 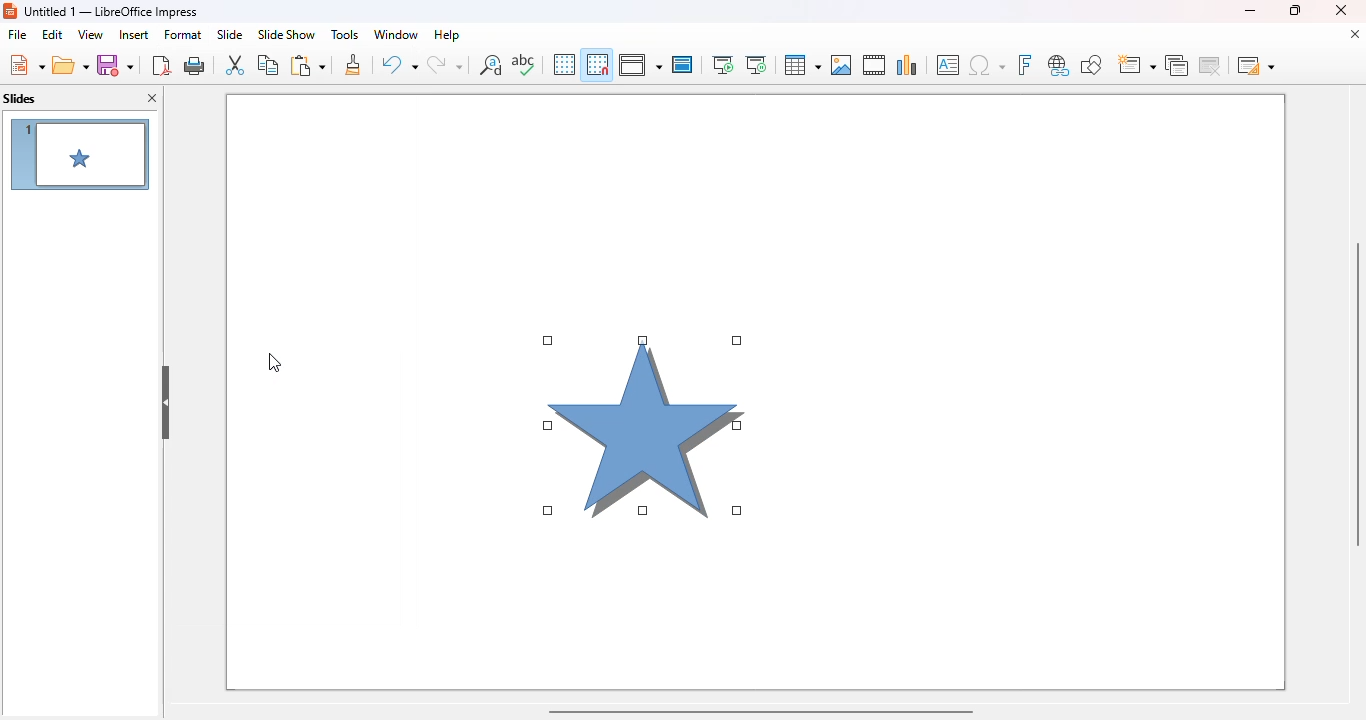 I want to click on slide preview changed due to shadow effect, so click(x=80, y=154).